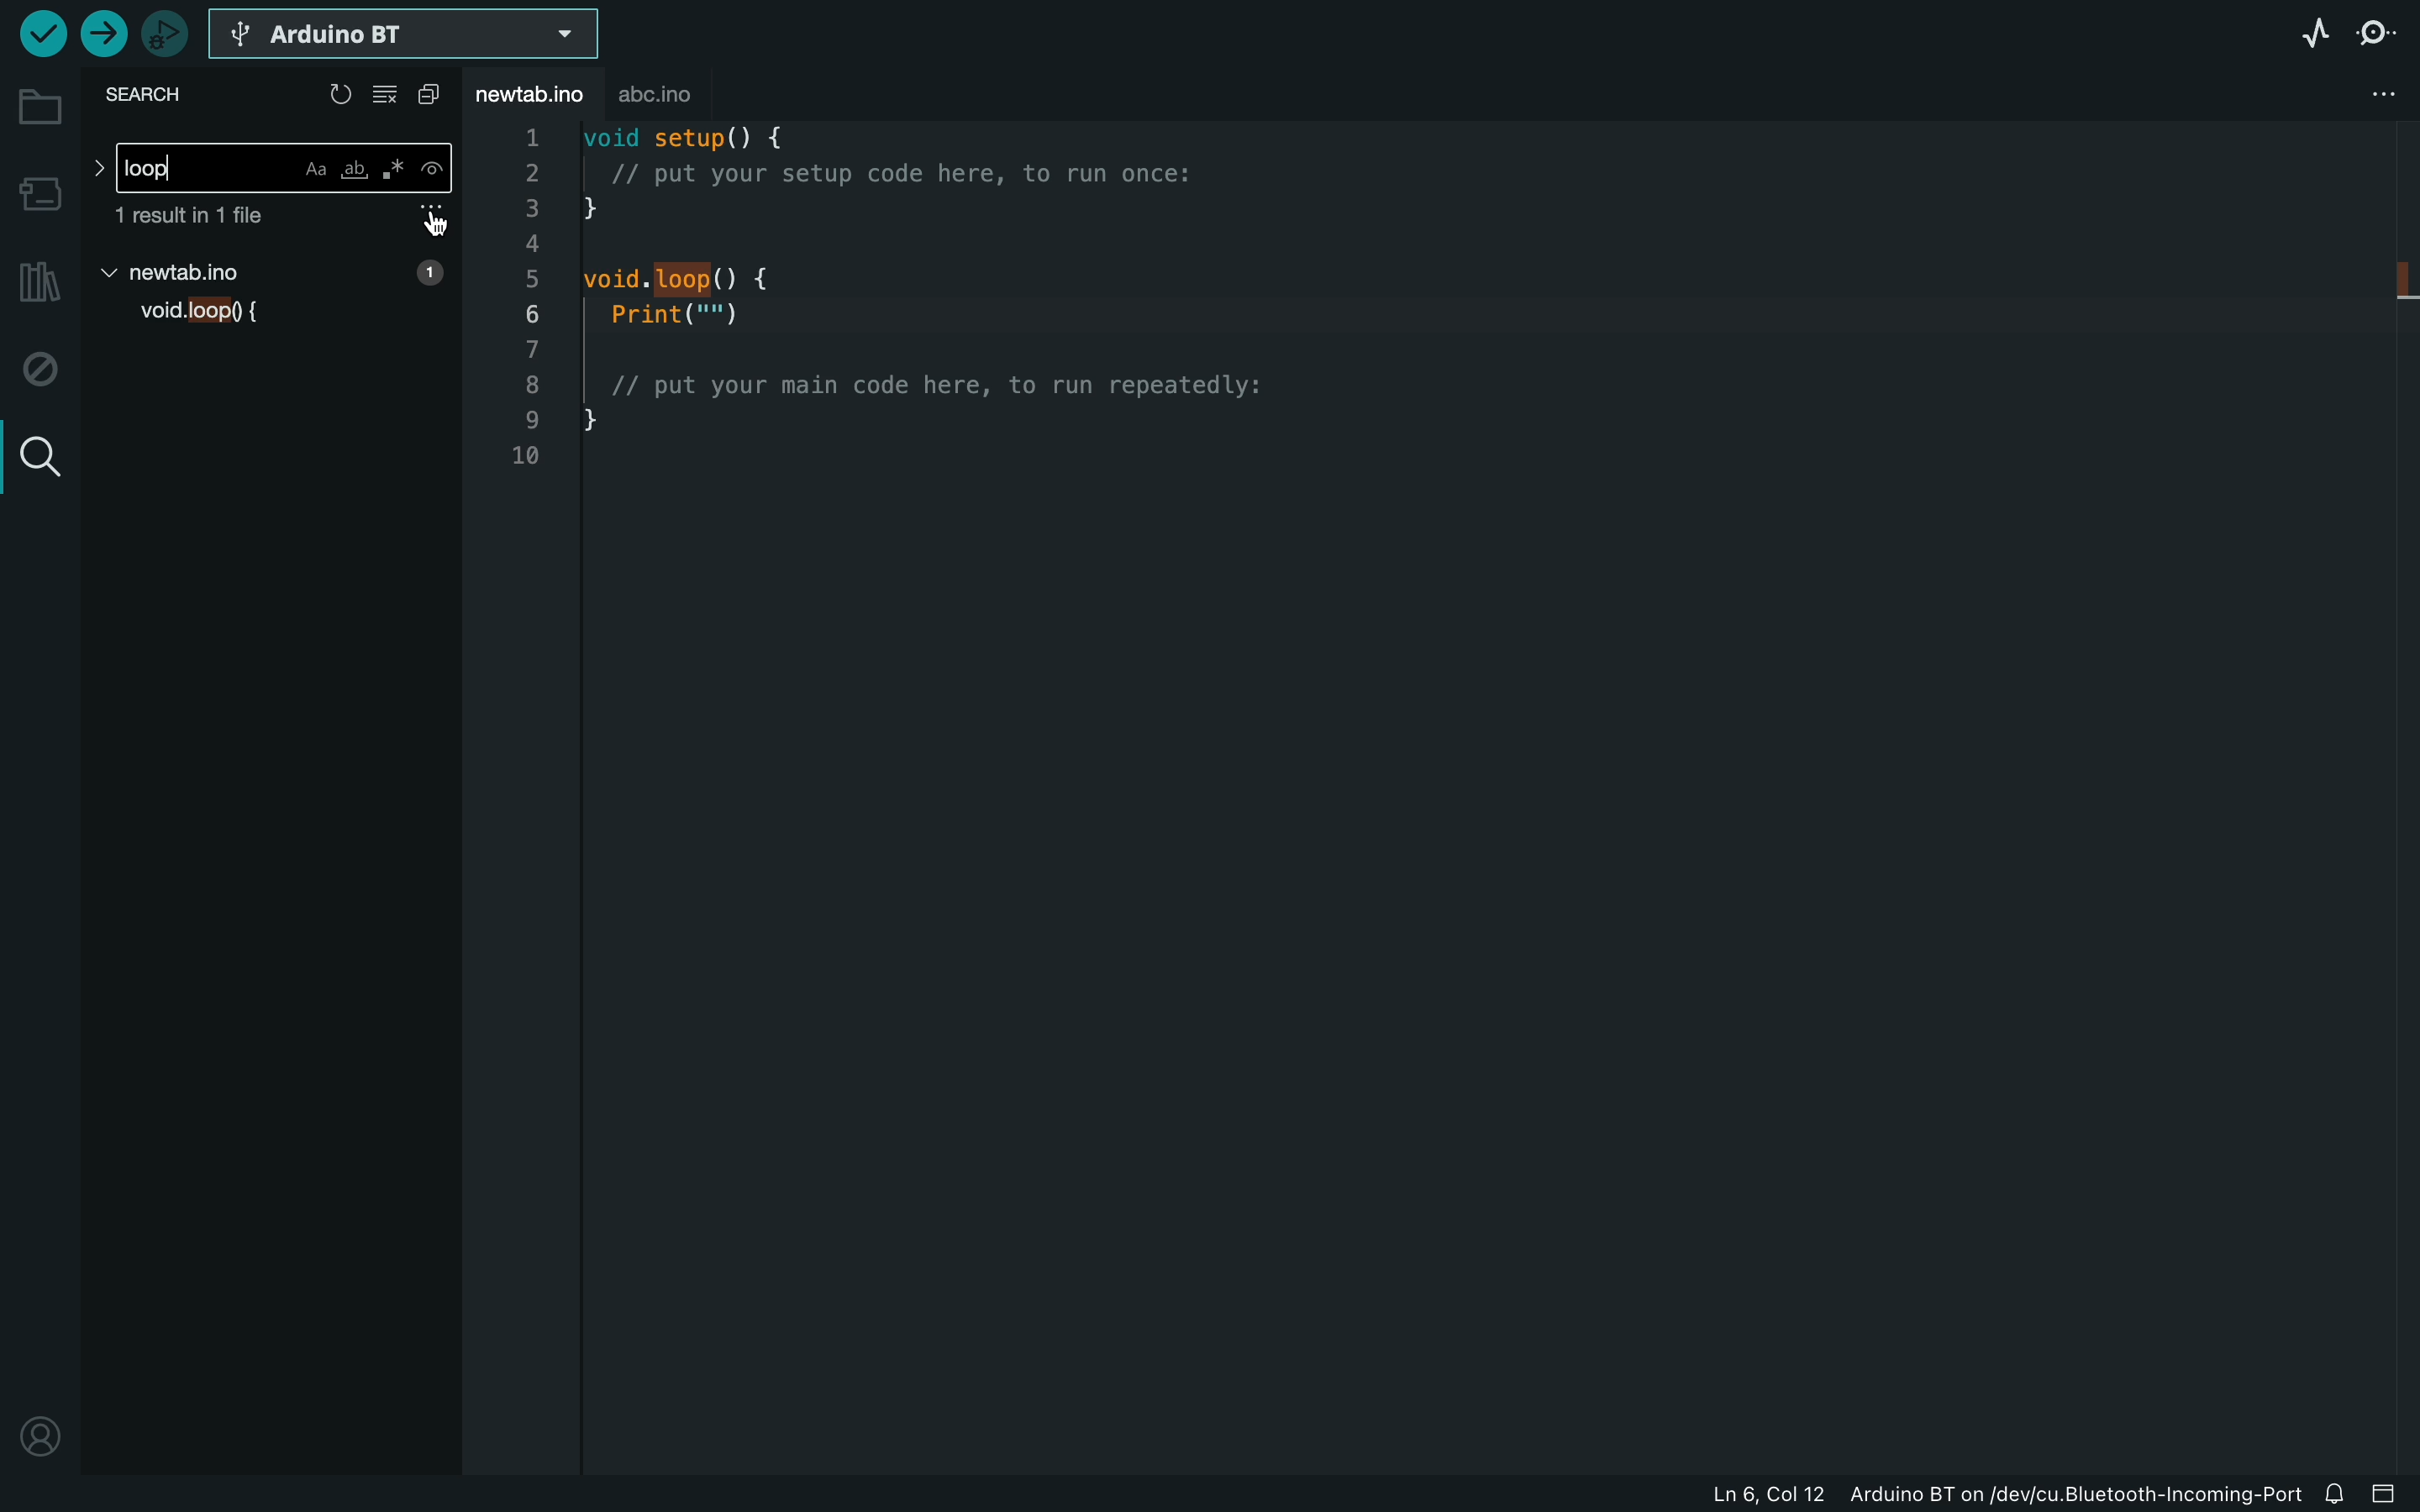  I want to click on void loop, so click(197, 319).